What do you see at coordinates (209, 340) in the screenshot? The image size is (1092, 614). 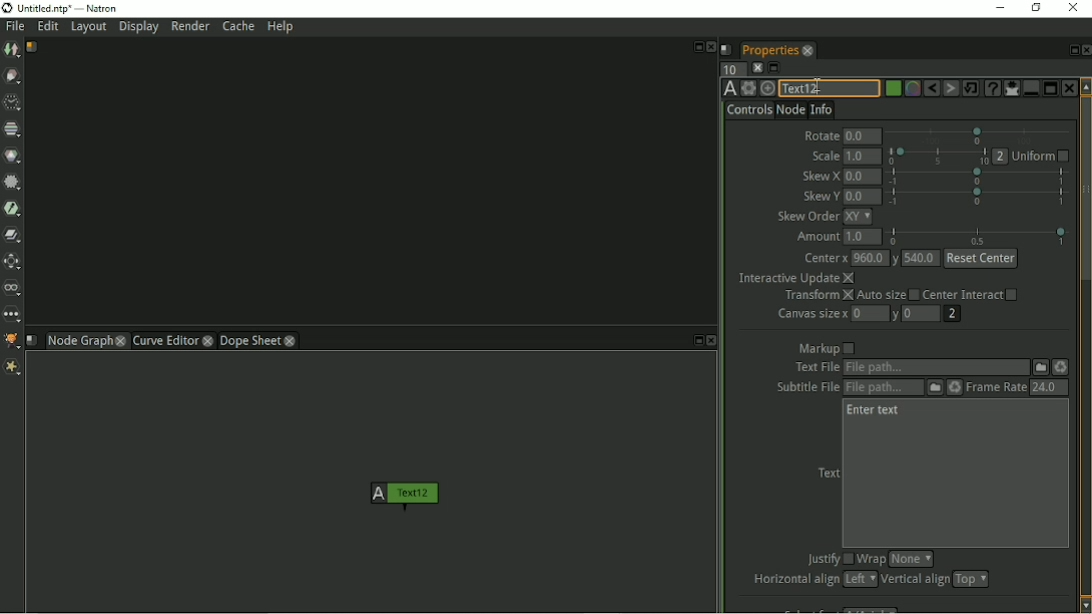 I see `close` at bounding box center [209, 340].